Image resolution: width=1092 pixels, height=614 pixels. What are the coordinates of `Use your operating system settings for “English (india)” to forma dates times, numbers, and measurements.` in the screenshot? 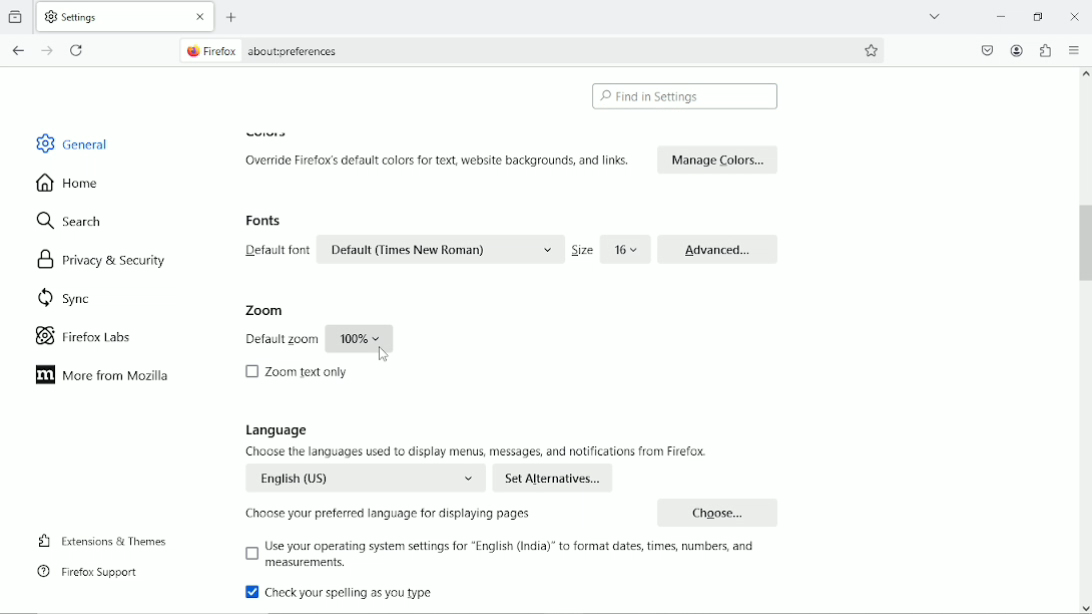 It's located at (508, 555).